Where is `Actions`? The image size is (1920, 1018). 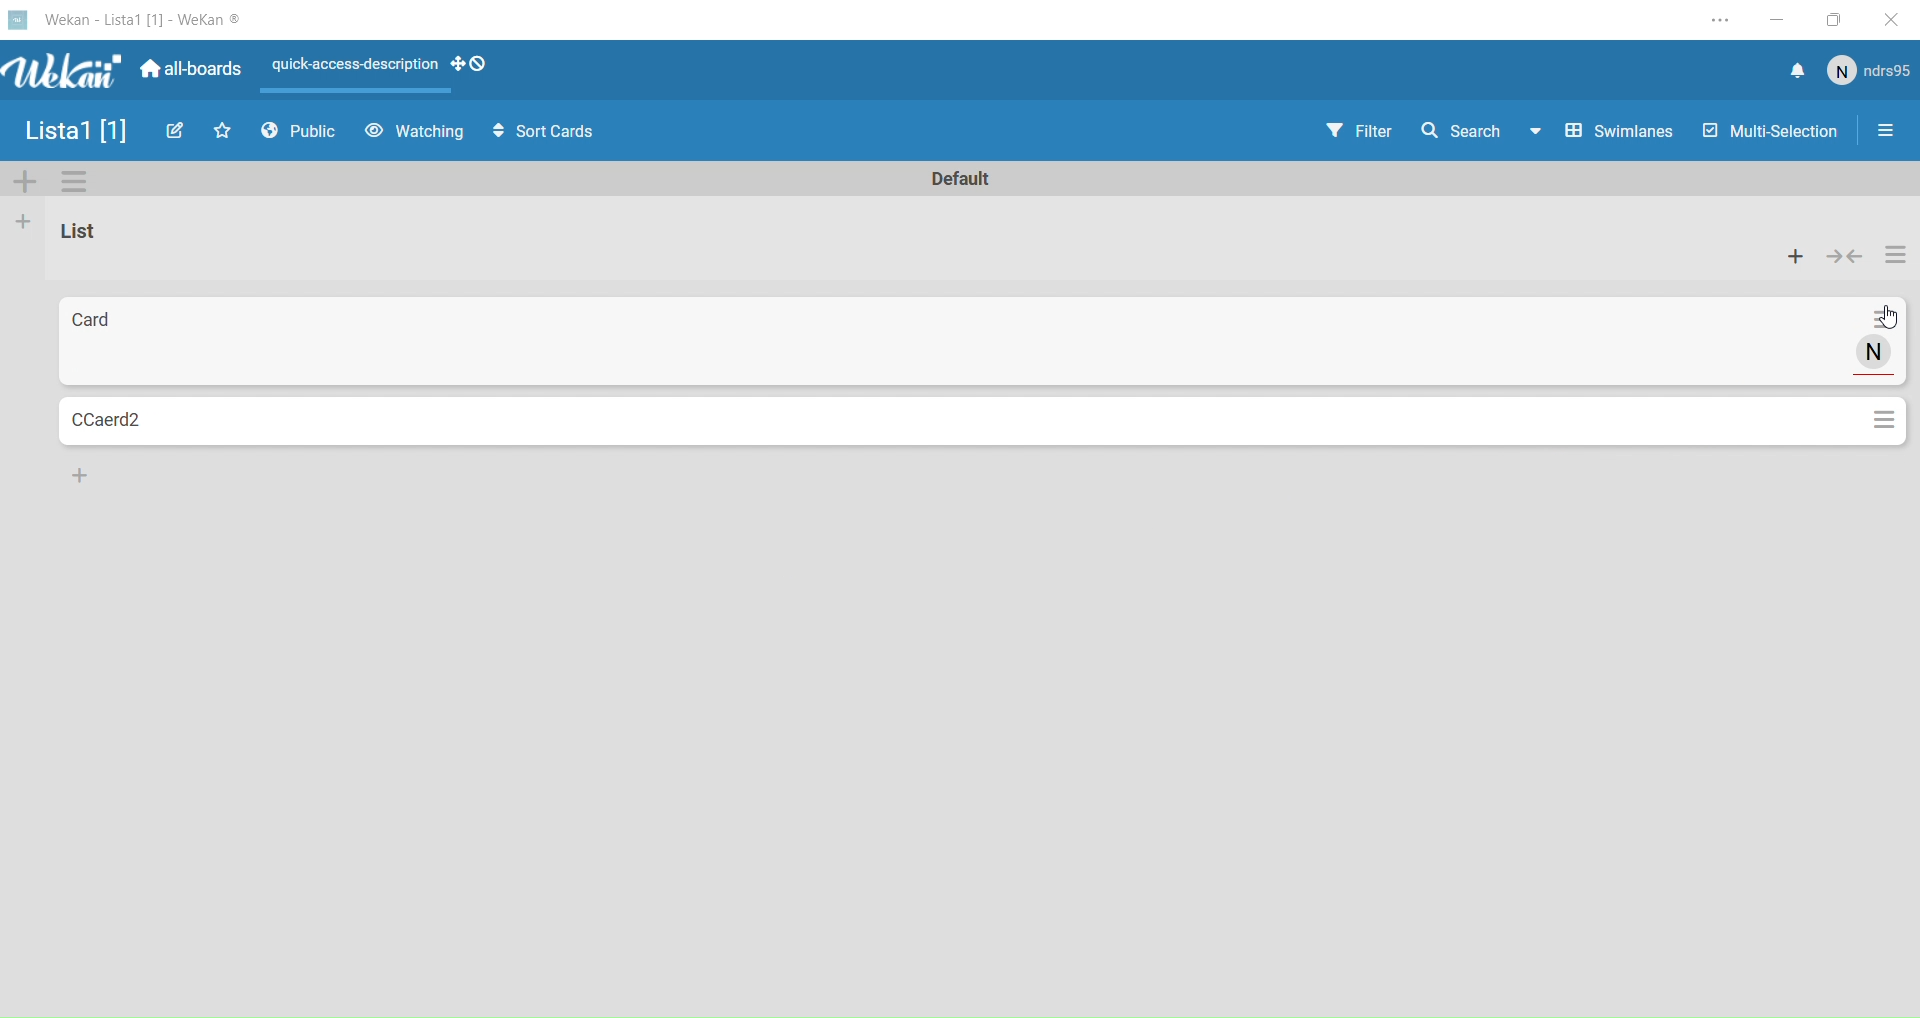 Actions is located at coordinates (1819, 257).